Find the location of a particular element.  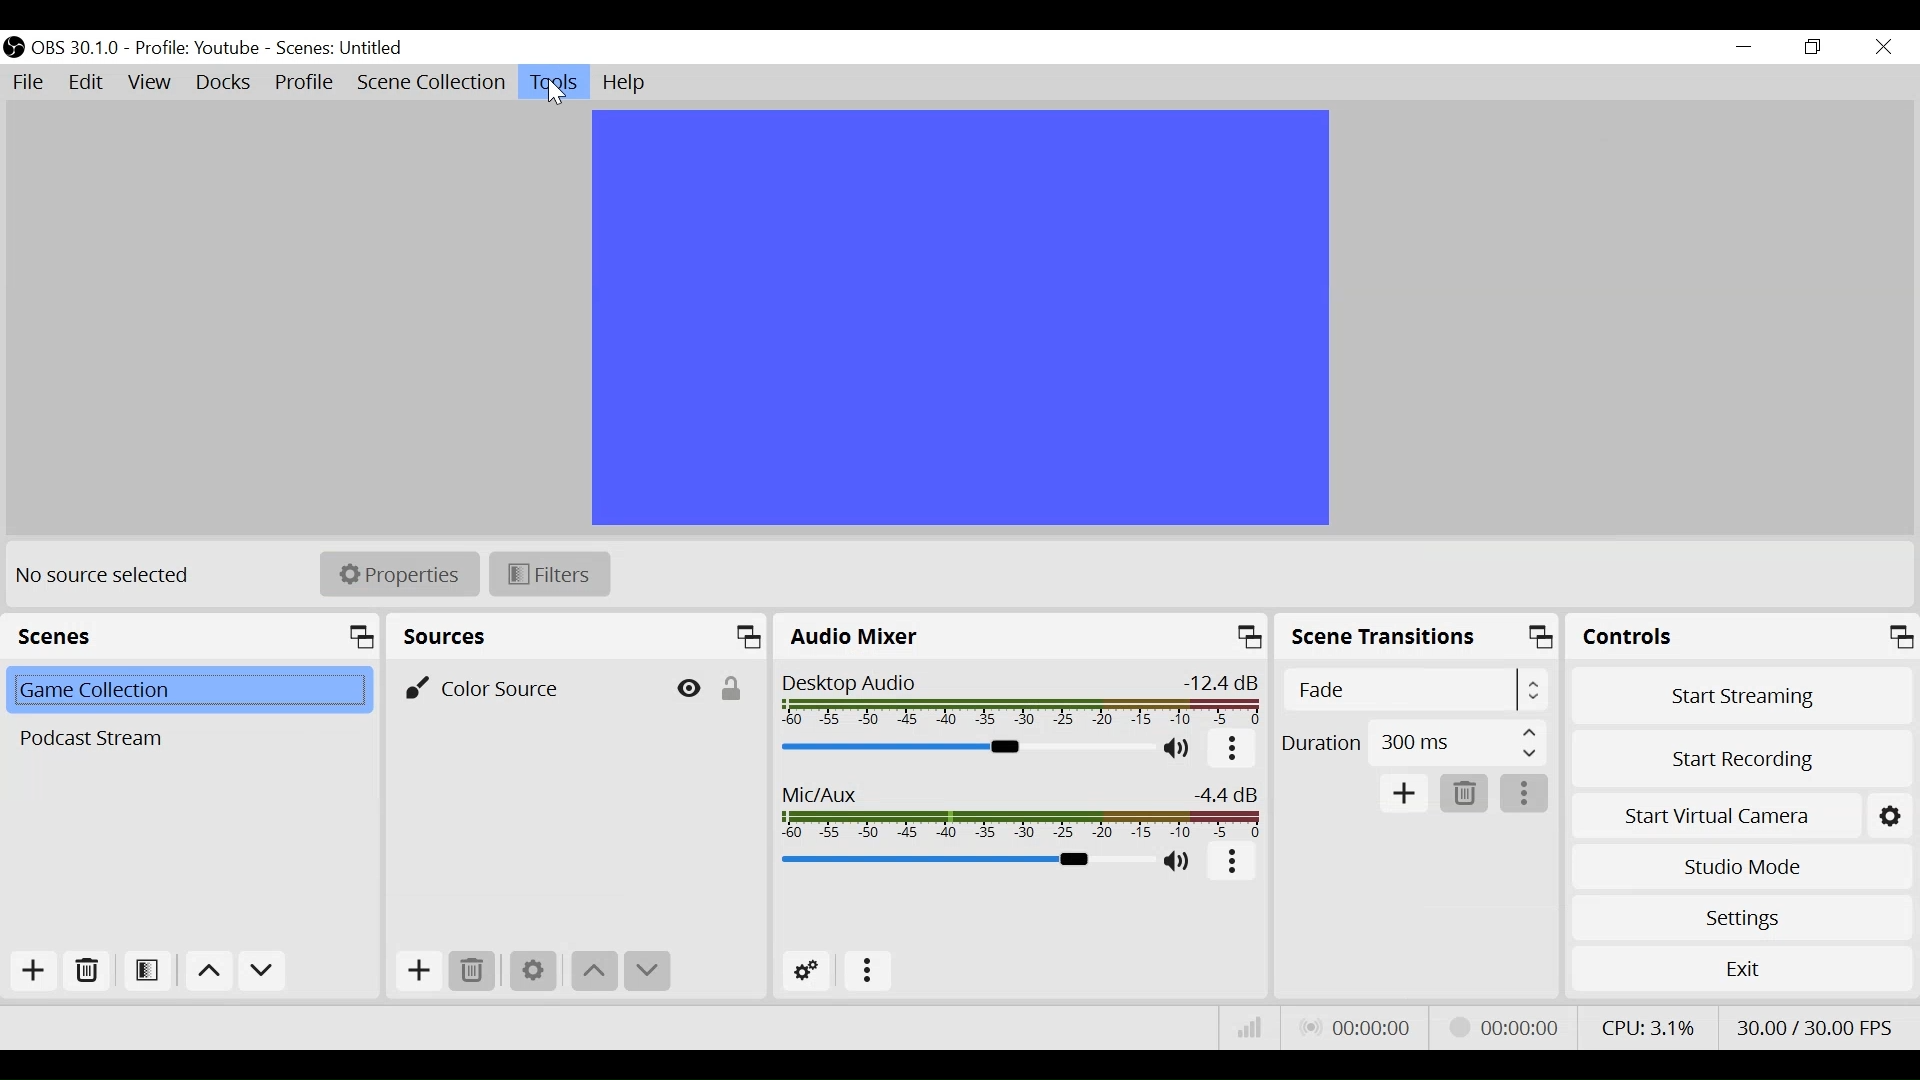

Delete  is located at coordinates (1466, 794).